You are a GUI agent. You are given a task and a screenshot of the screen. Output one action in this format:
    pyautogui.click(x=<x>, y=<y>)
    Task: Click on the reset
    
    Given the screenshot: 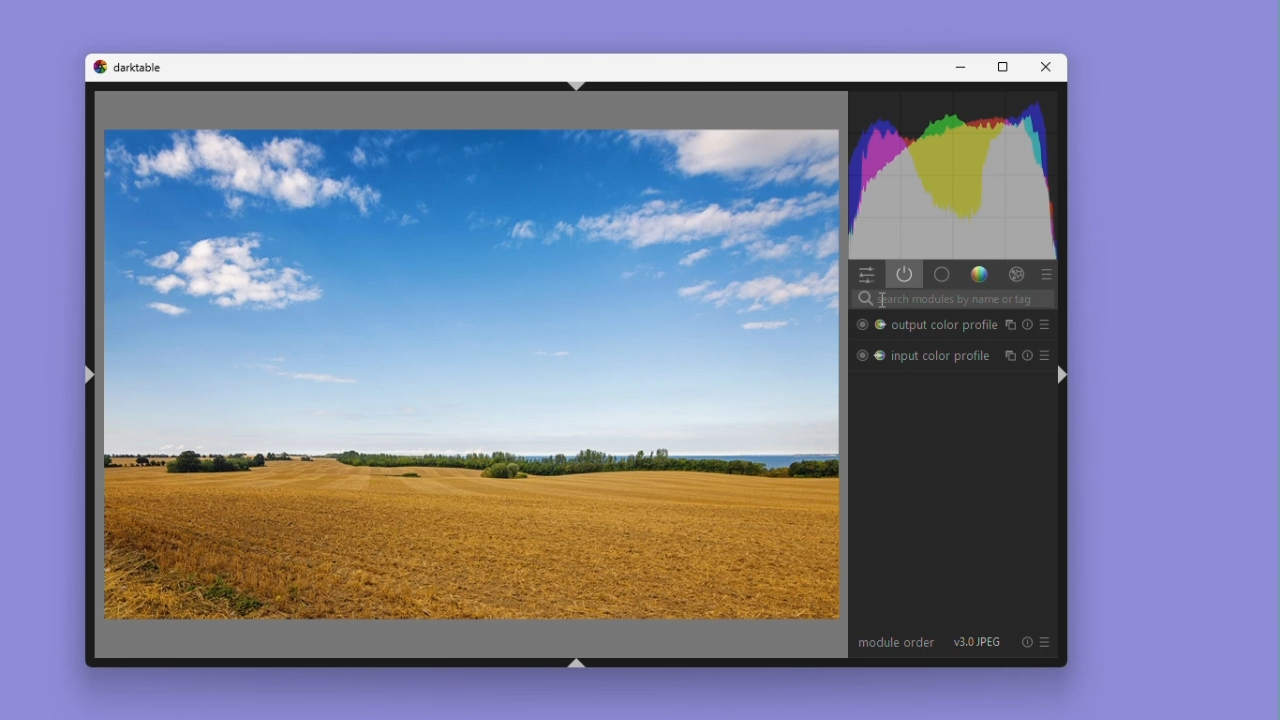 What is the action you would take?
    pyautogui.click(x=1029, y=324)
    